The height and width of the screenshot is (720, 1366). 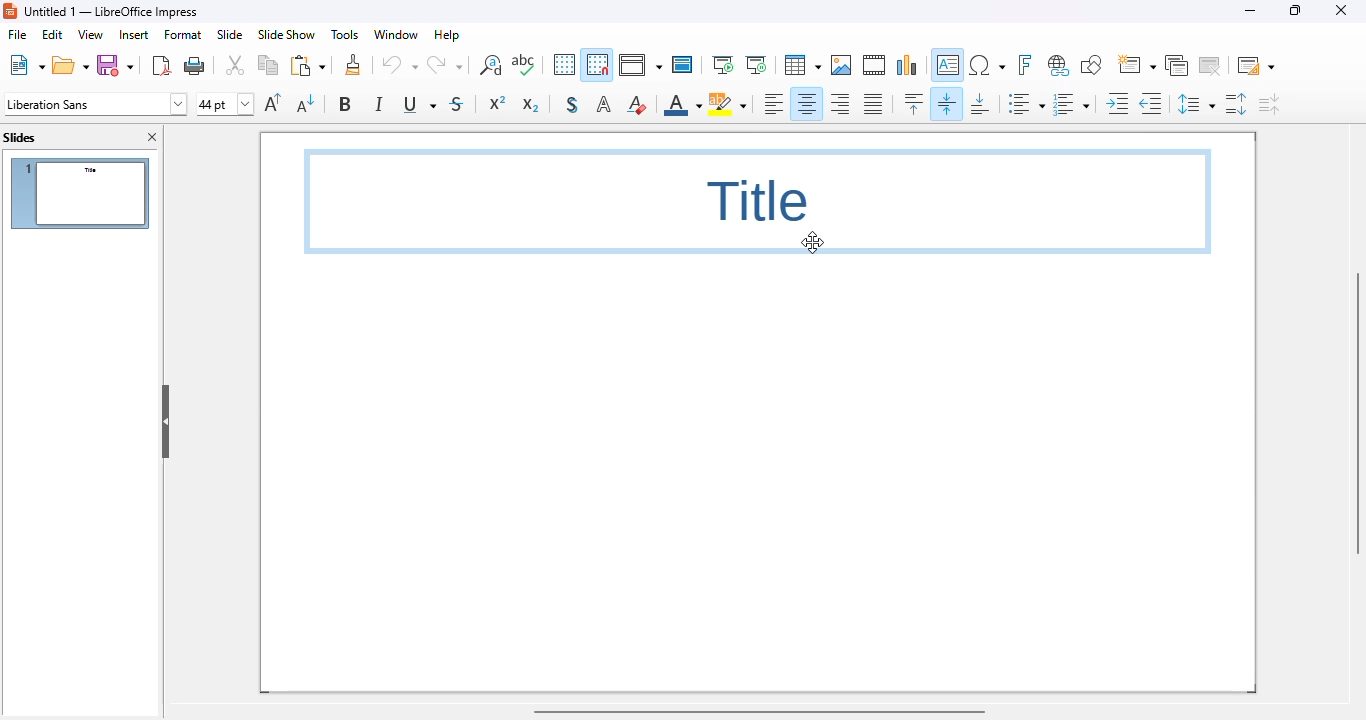 What do you see at coordinates (841, 65) in the screenshot?
I see `insert image` at bounding box center [841, 65].